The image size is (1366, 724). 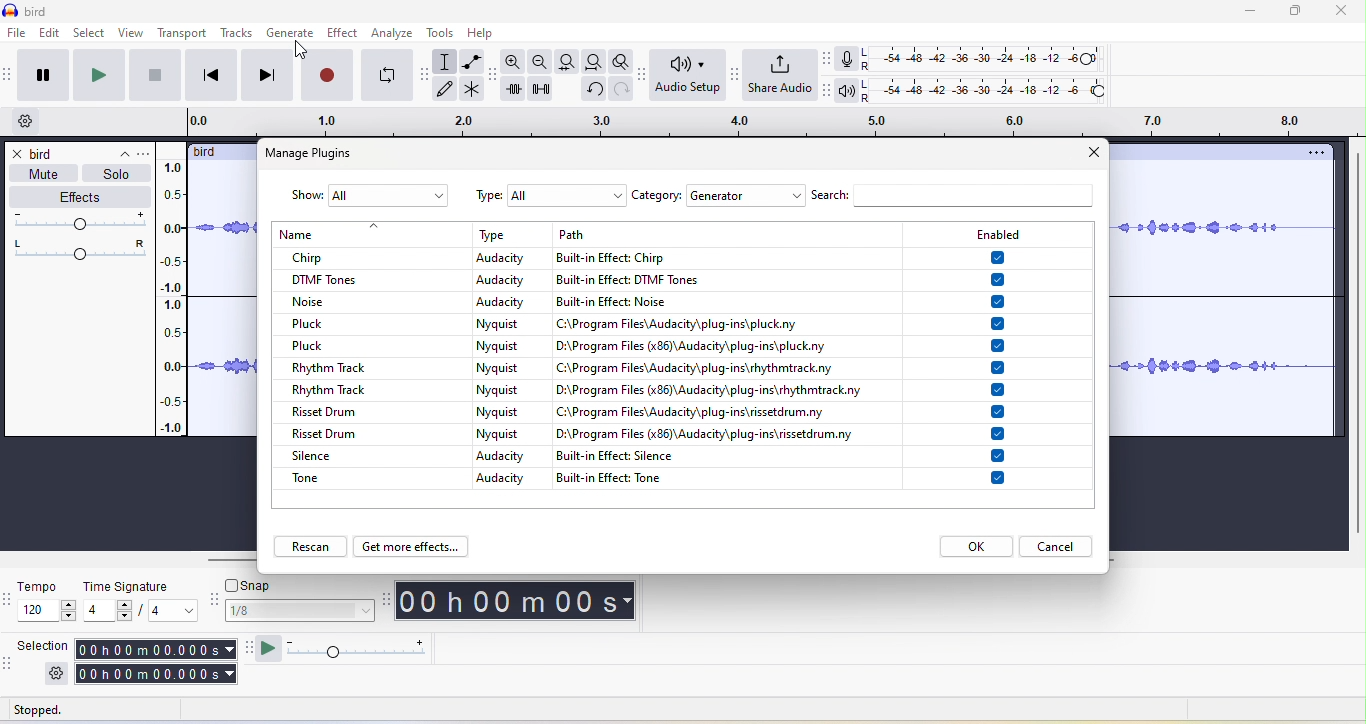 What do you see at coordinates (726, 368) in the screenshot?
I see `path` at bounding box center [726, 368].